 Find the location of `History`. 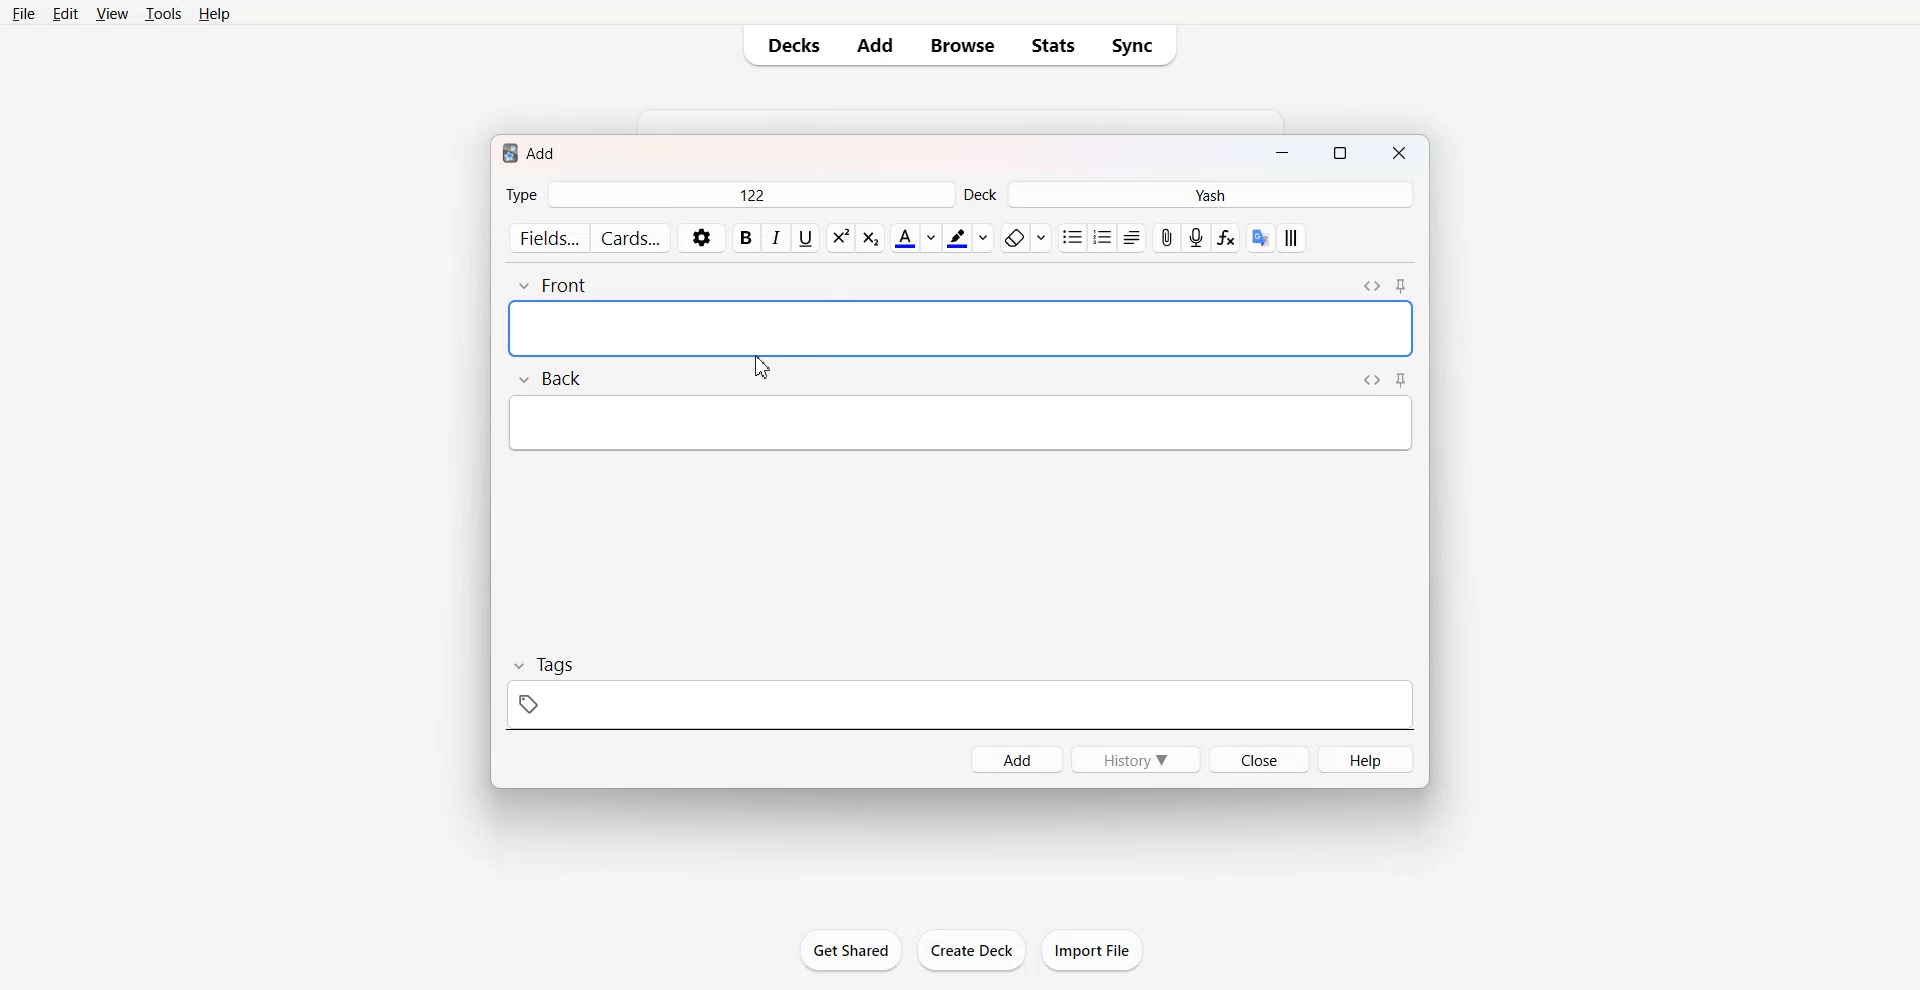

History is located at coordinates (1134, 758).